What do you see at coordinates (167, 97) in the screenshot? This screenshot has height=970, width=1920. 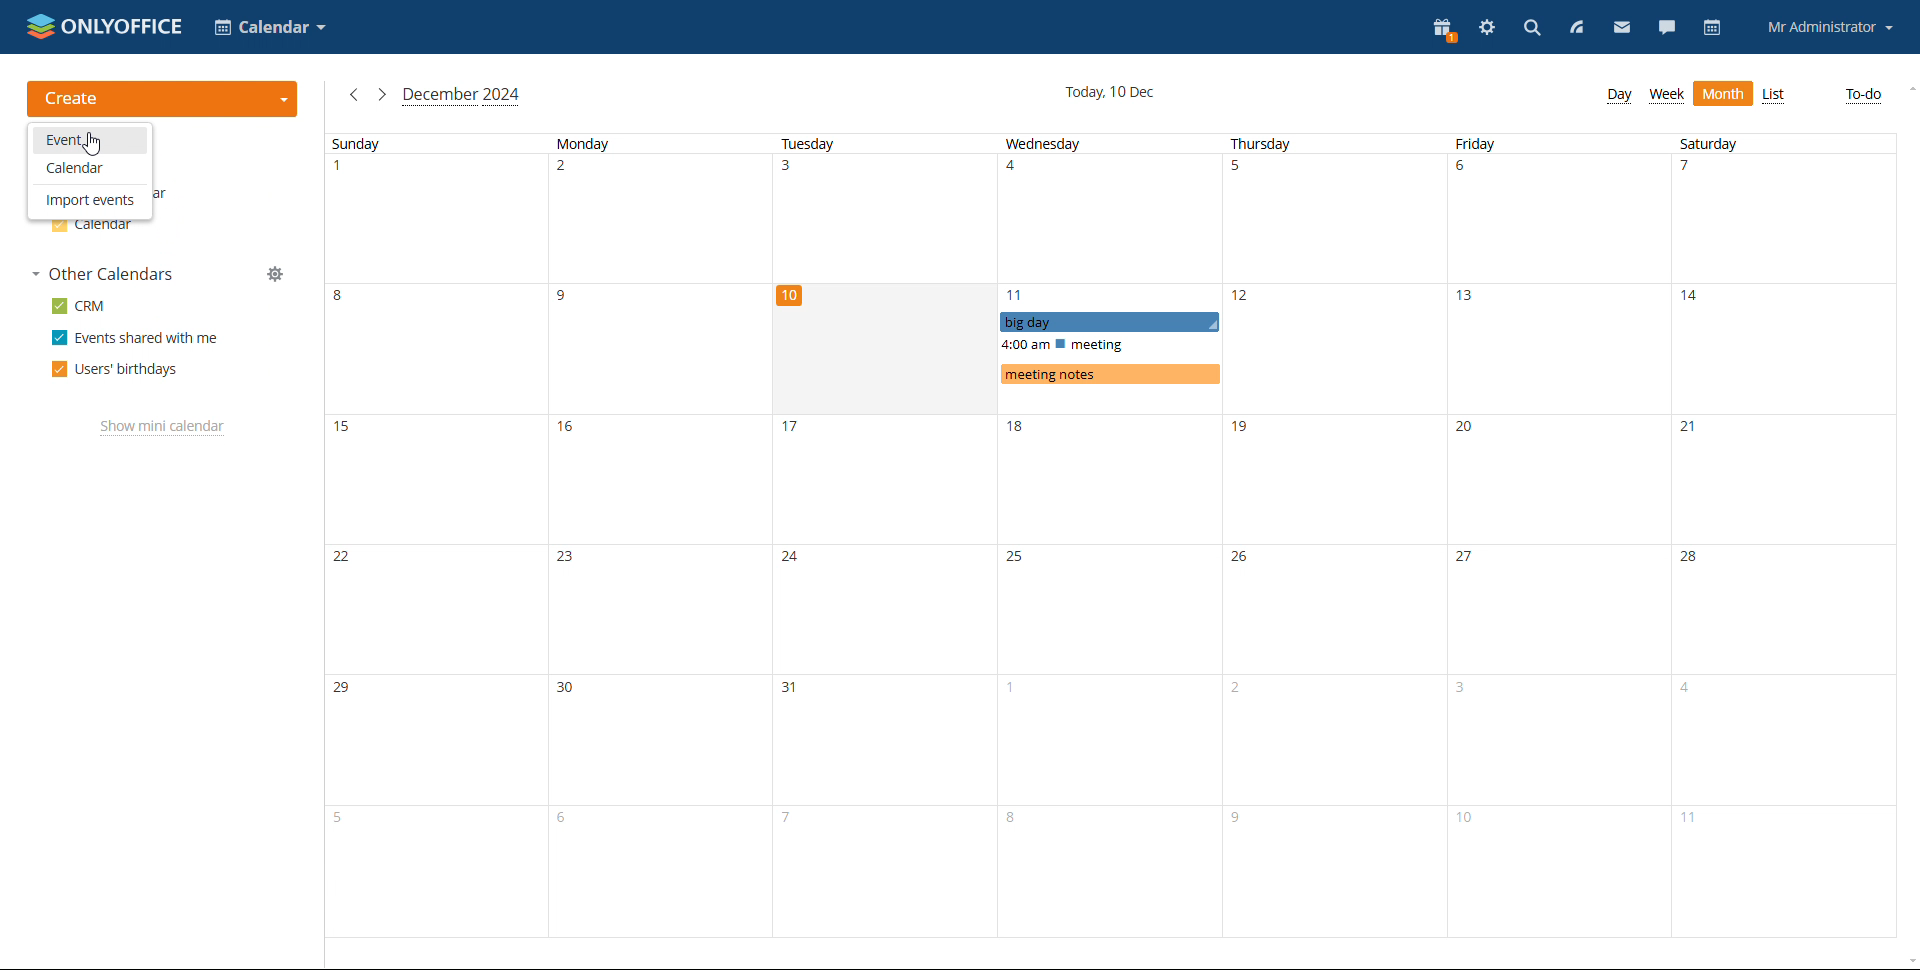 I see `create` at bounding box center [167, 97].